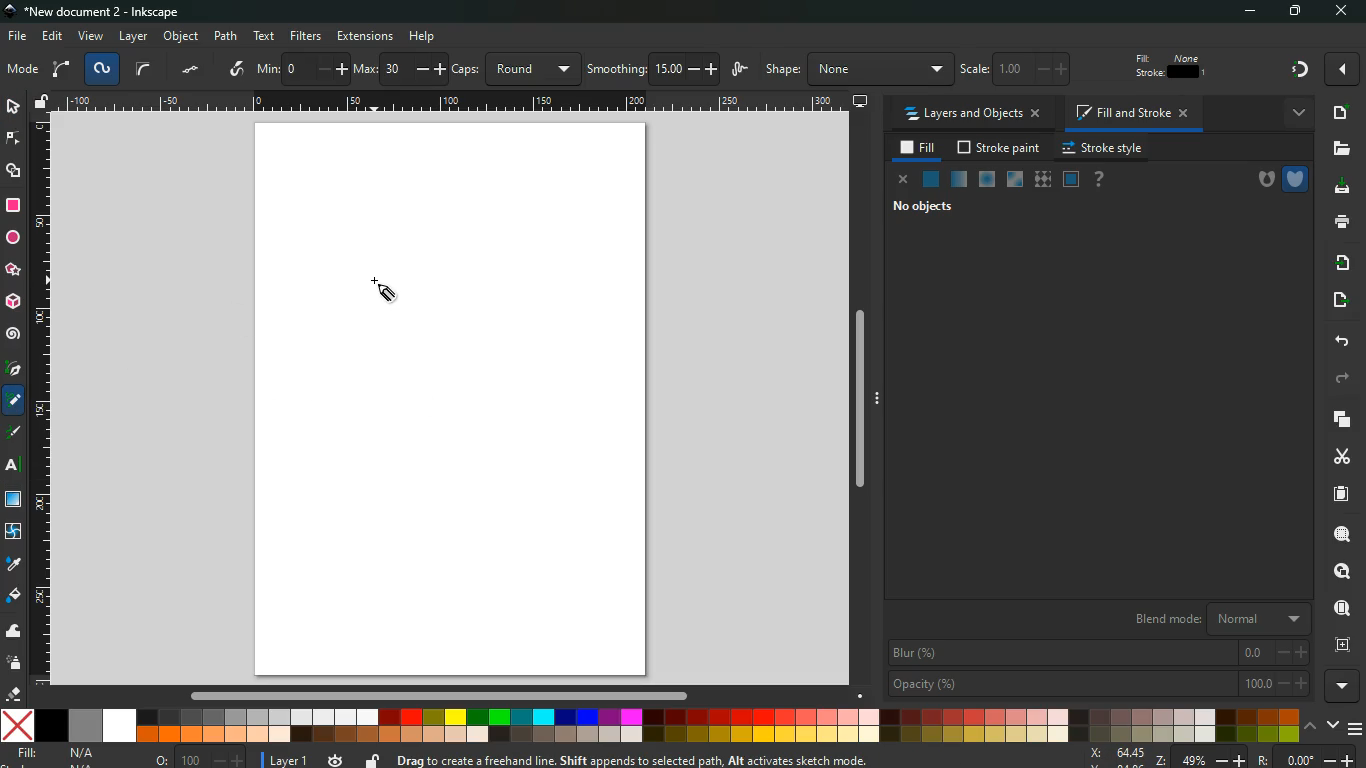 The image size is (1366, 768). I want to click on more, so click(1300, 116).